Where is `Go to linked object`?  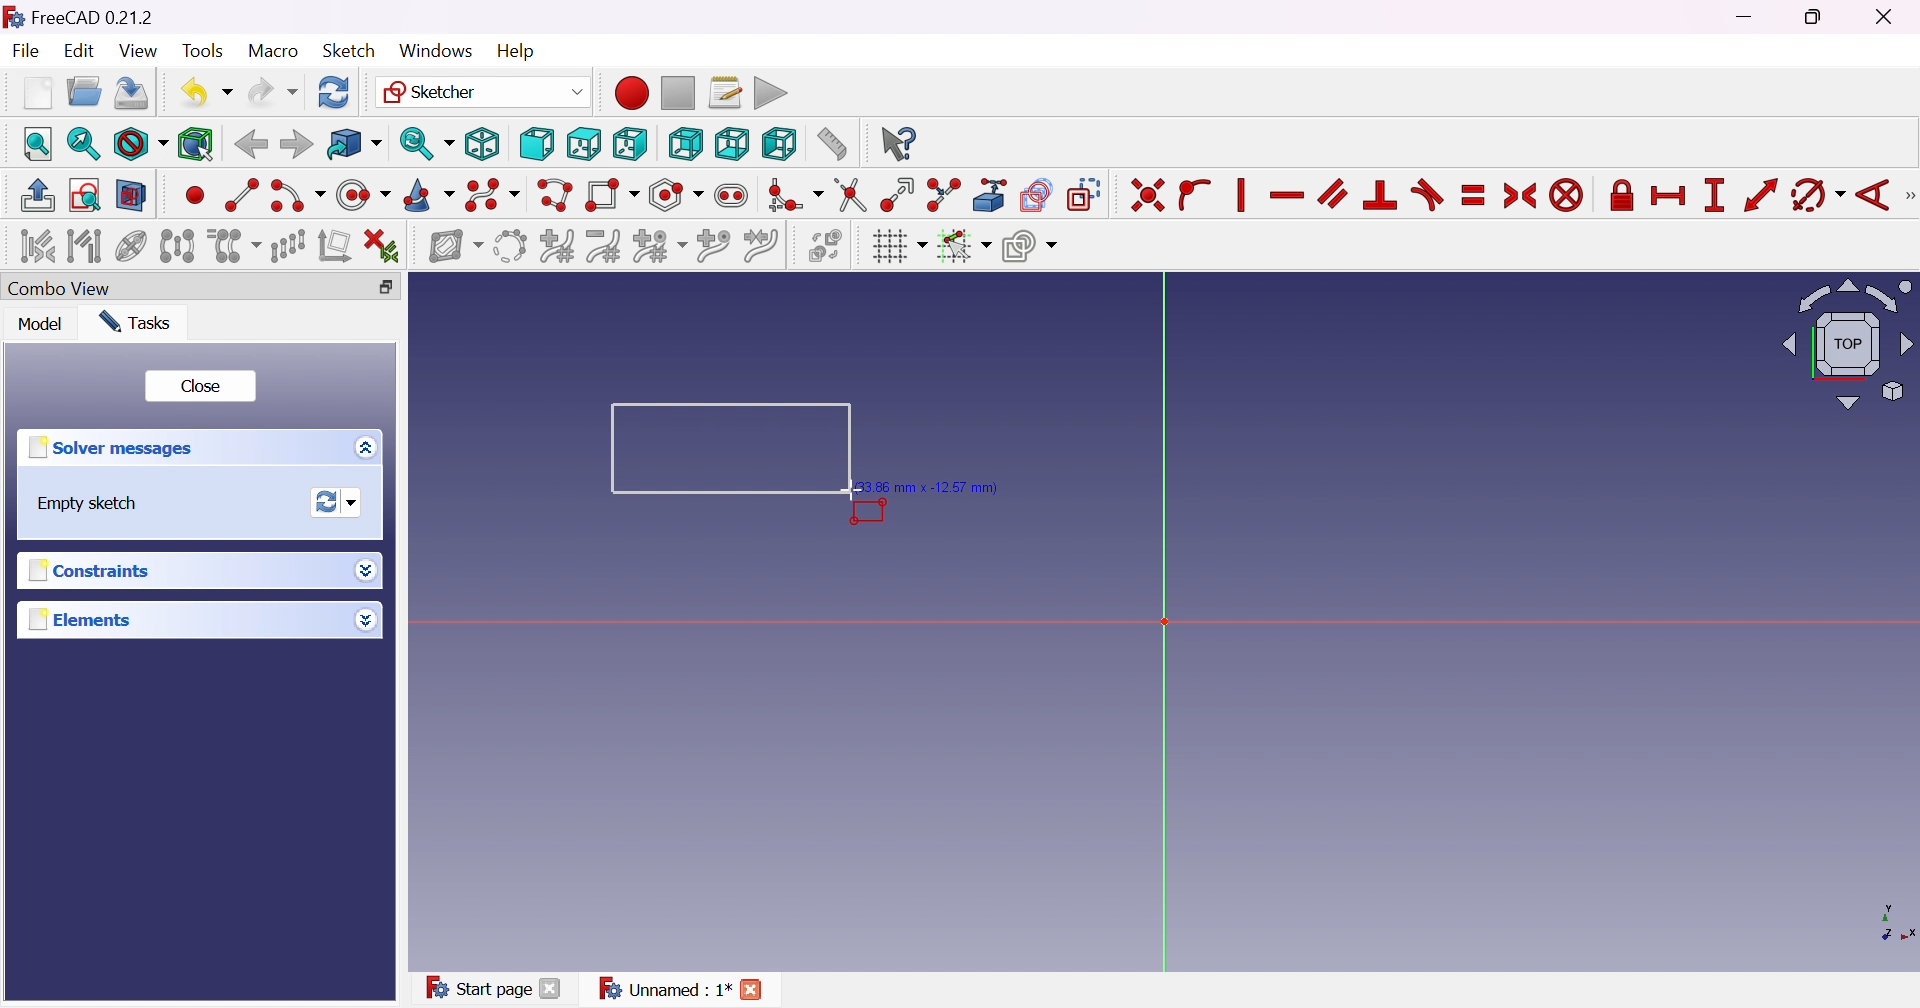
Go to linked object is located at coordinates (353, 143).